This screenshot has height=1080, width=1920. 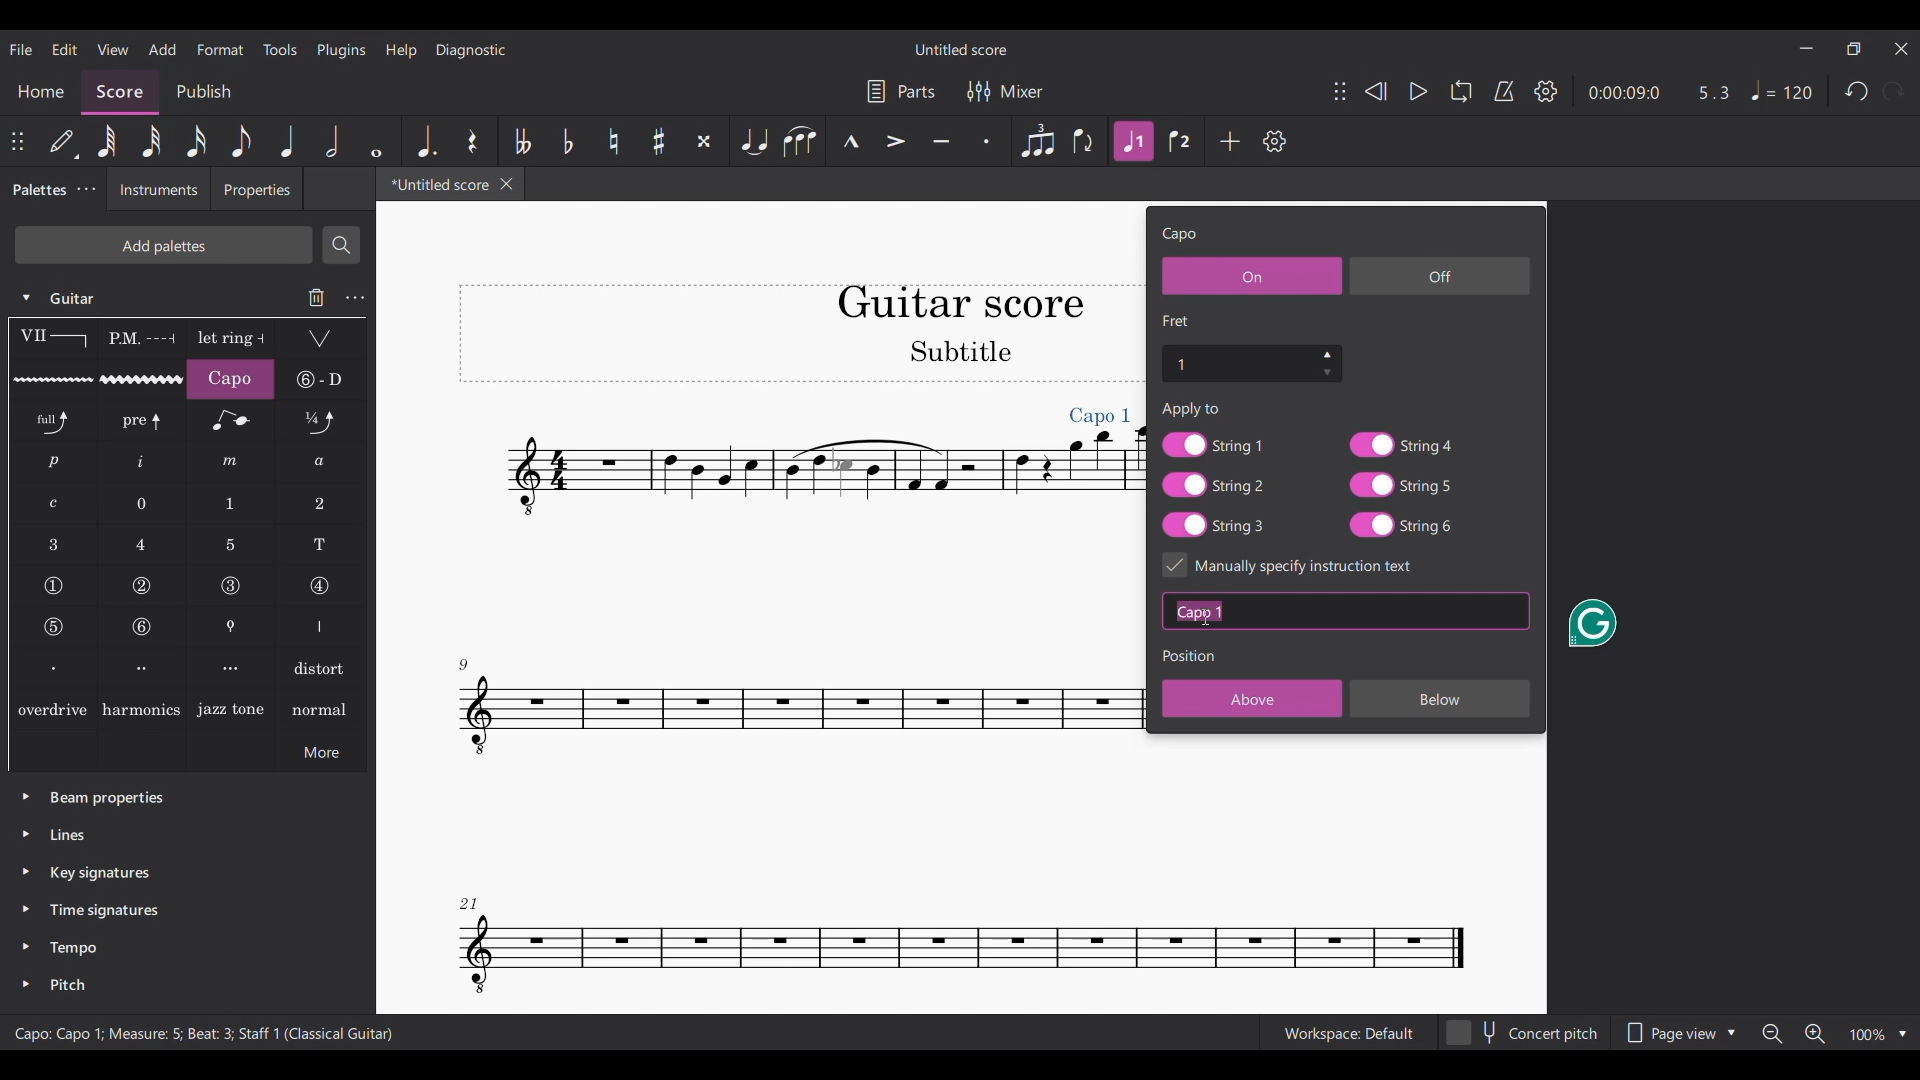 I want to click on Zoom in, so click(x=1815, y=1034).